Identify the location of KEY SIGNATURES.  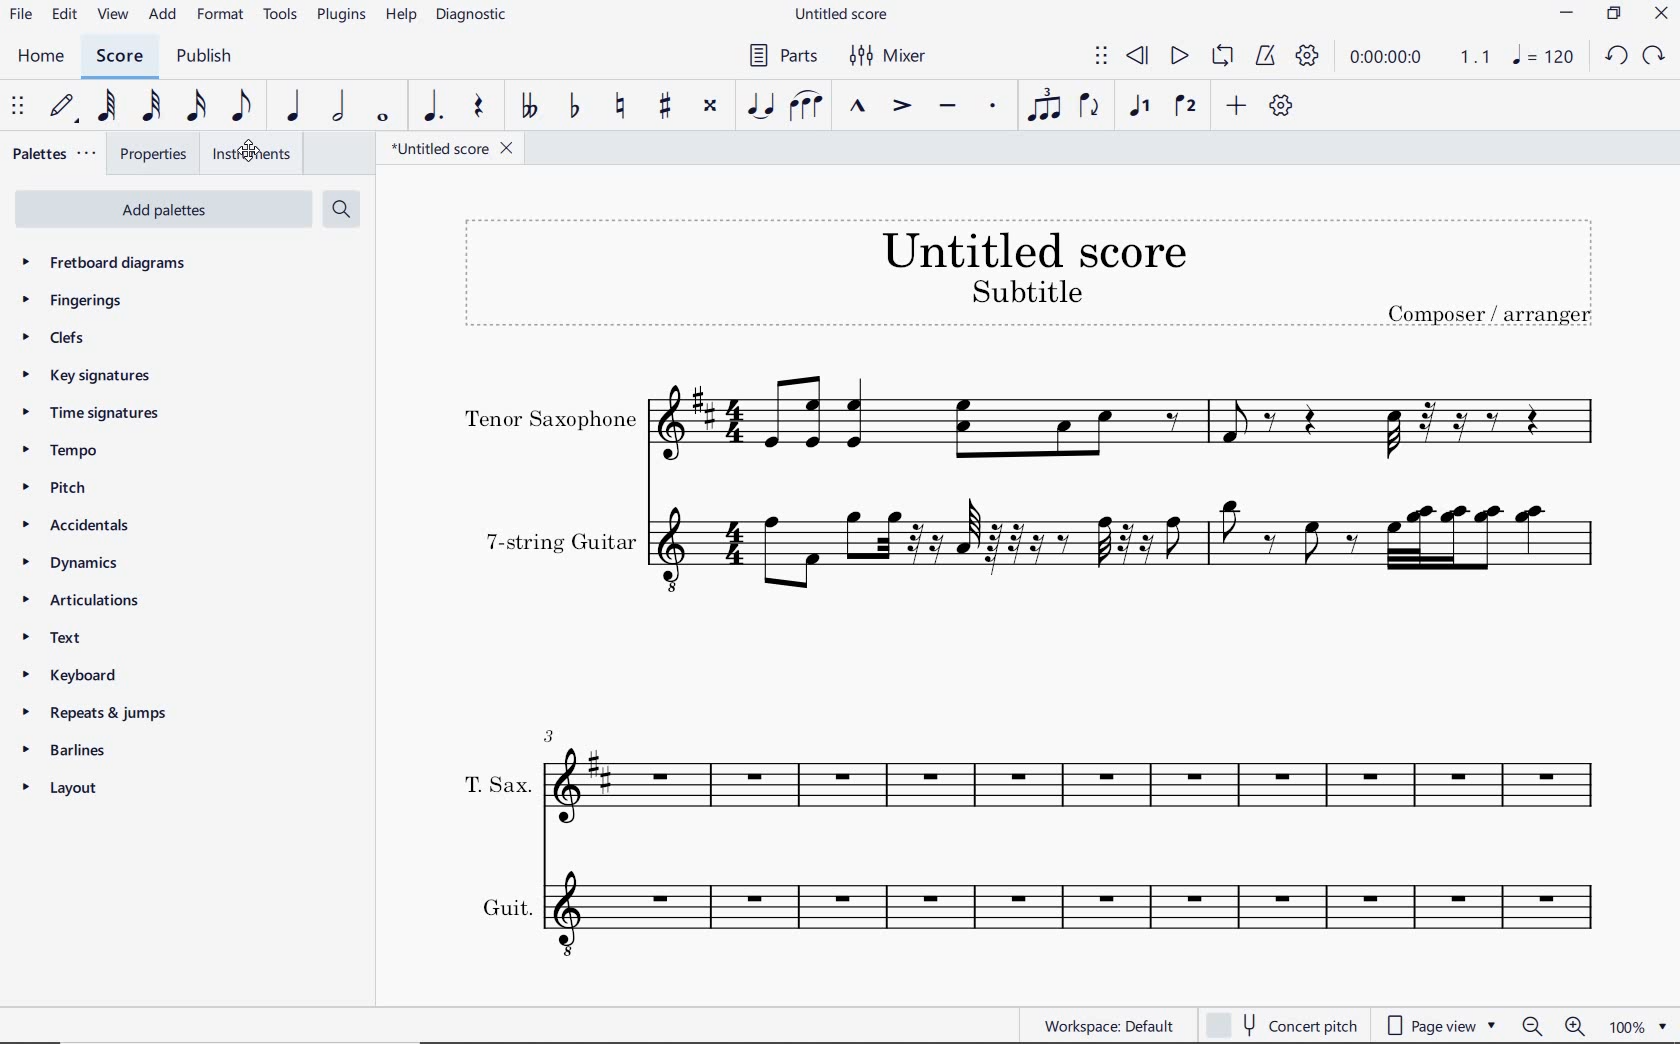
(91, 376).